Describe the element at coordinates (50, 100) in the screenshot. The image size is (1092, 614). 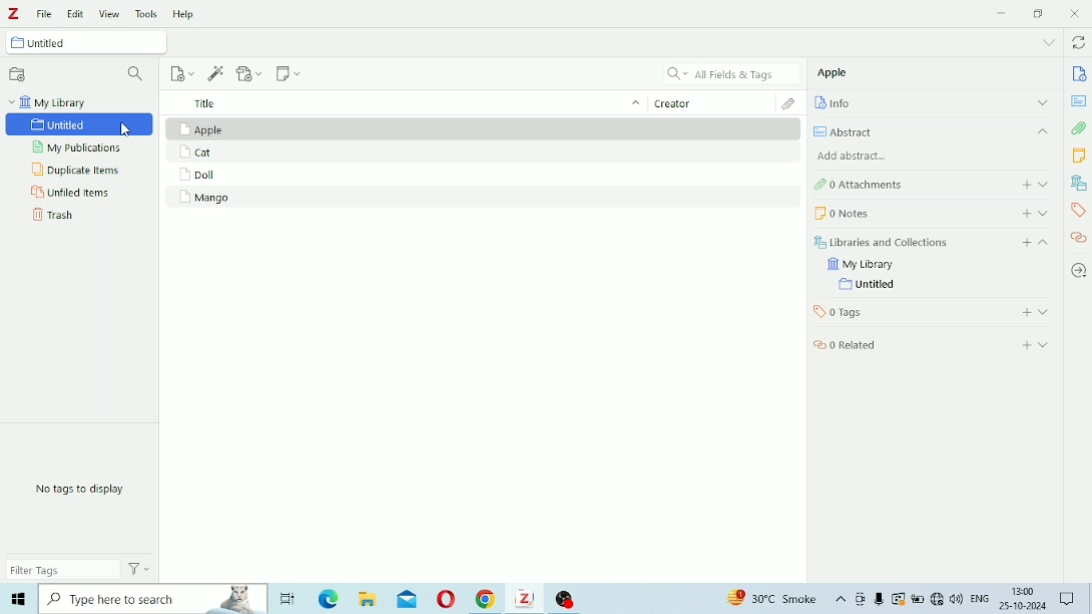
I see `My Library` at that location.